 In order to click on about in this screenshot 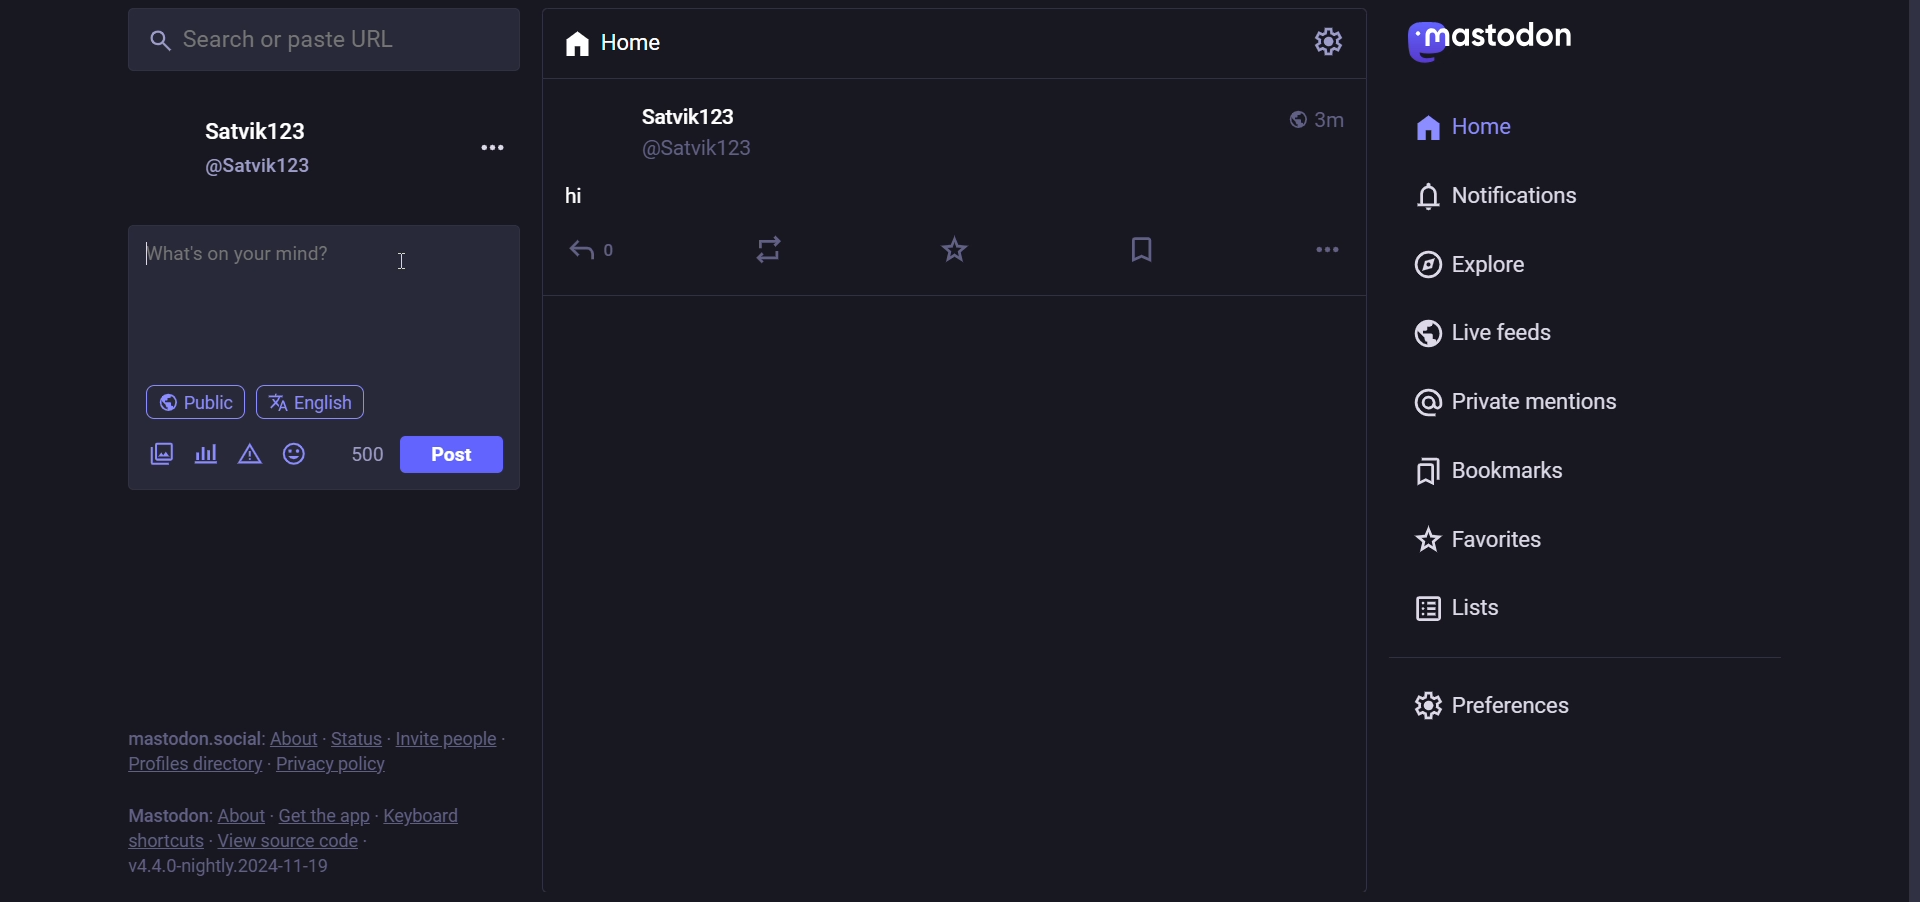, I will do `click(242, 815)`.